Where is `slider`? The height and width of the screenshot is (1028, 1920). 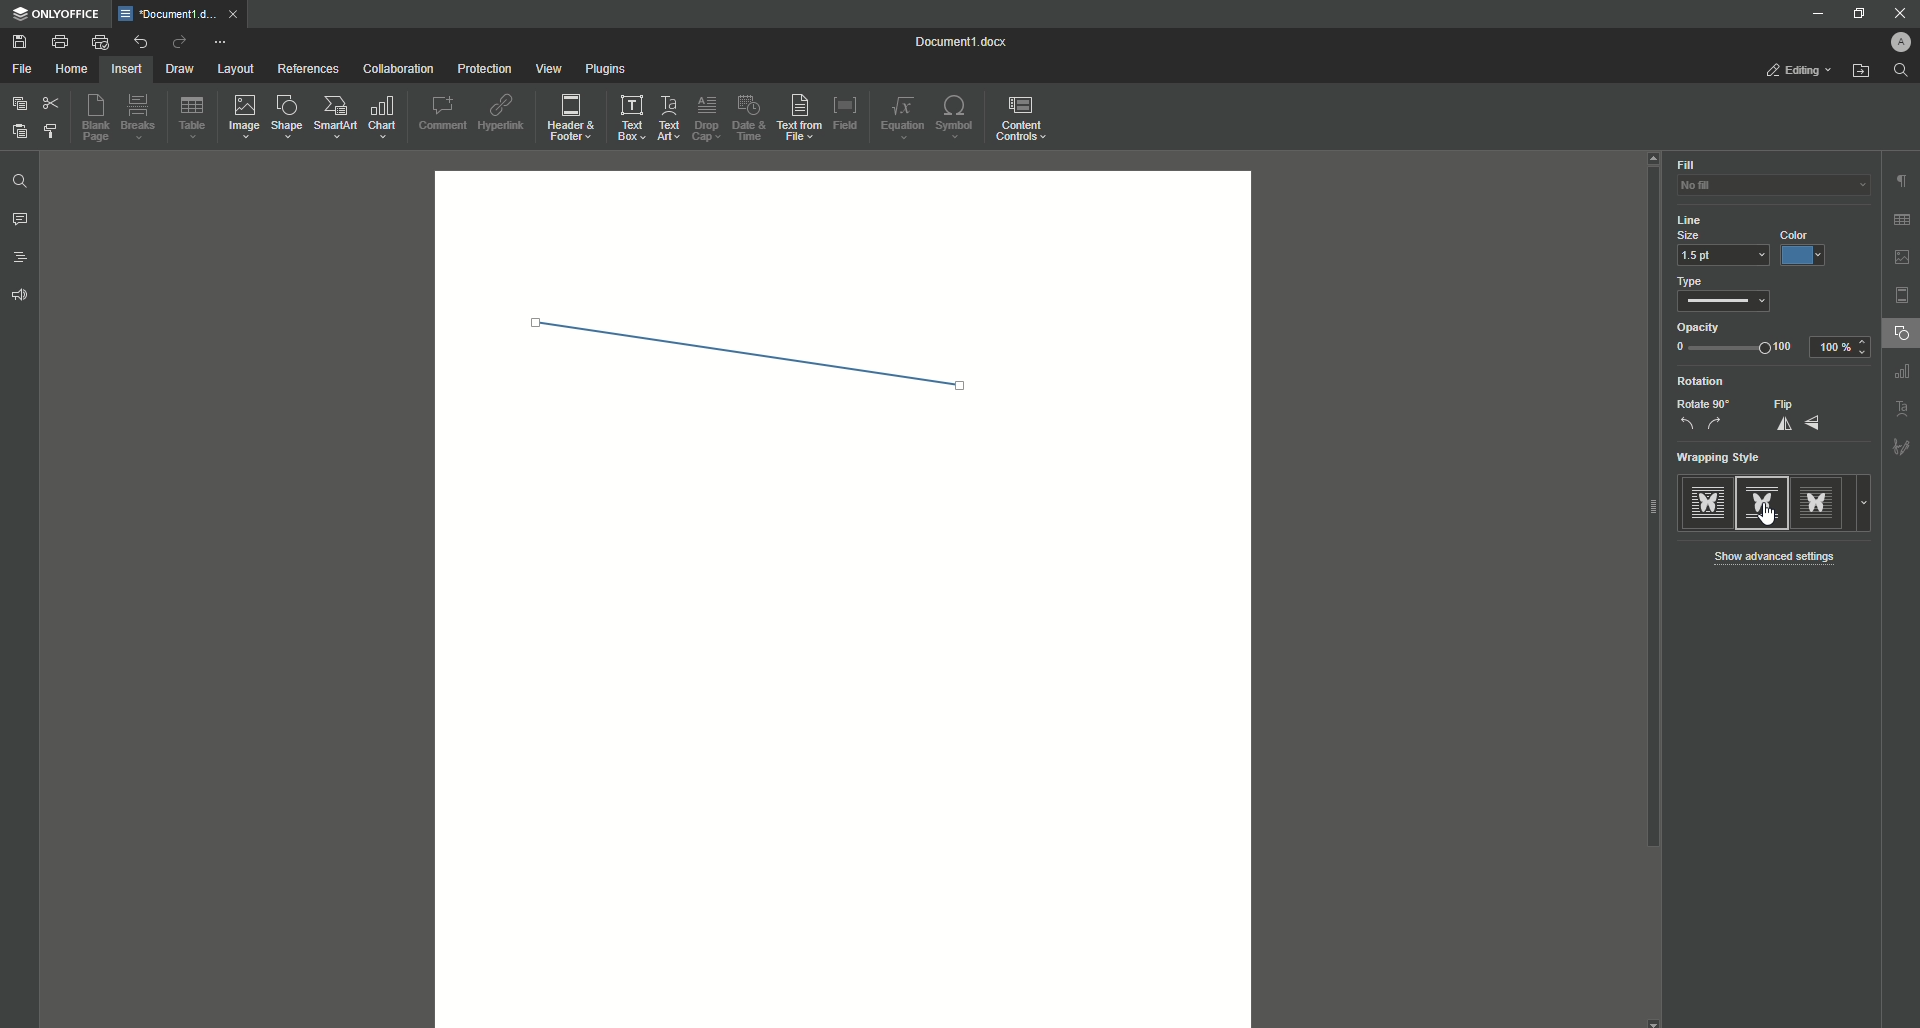 slider is located at coordinates (1634, 514).